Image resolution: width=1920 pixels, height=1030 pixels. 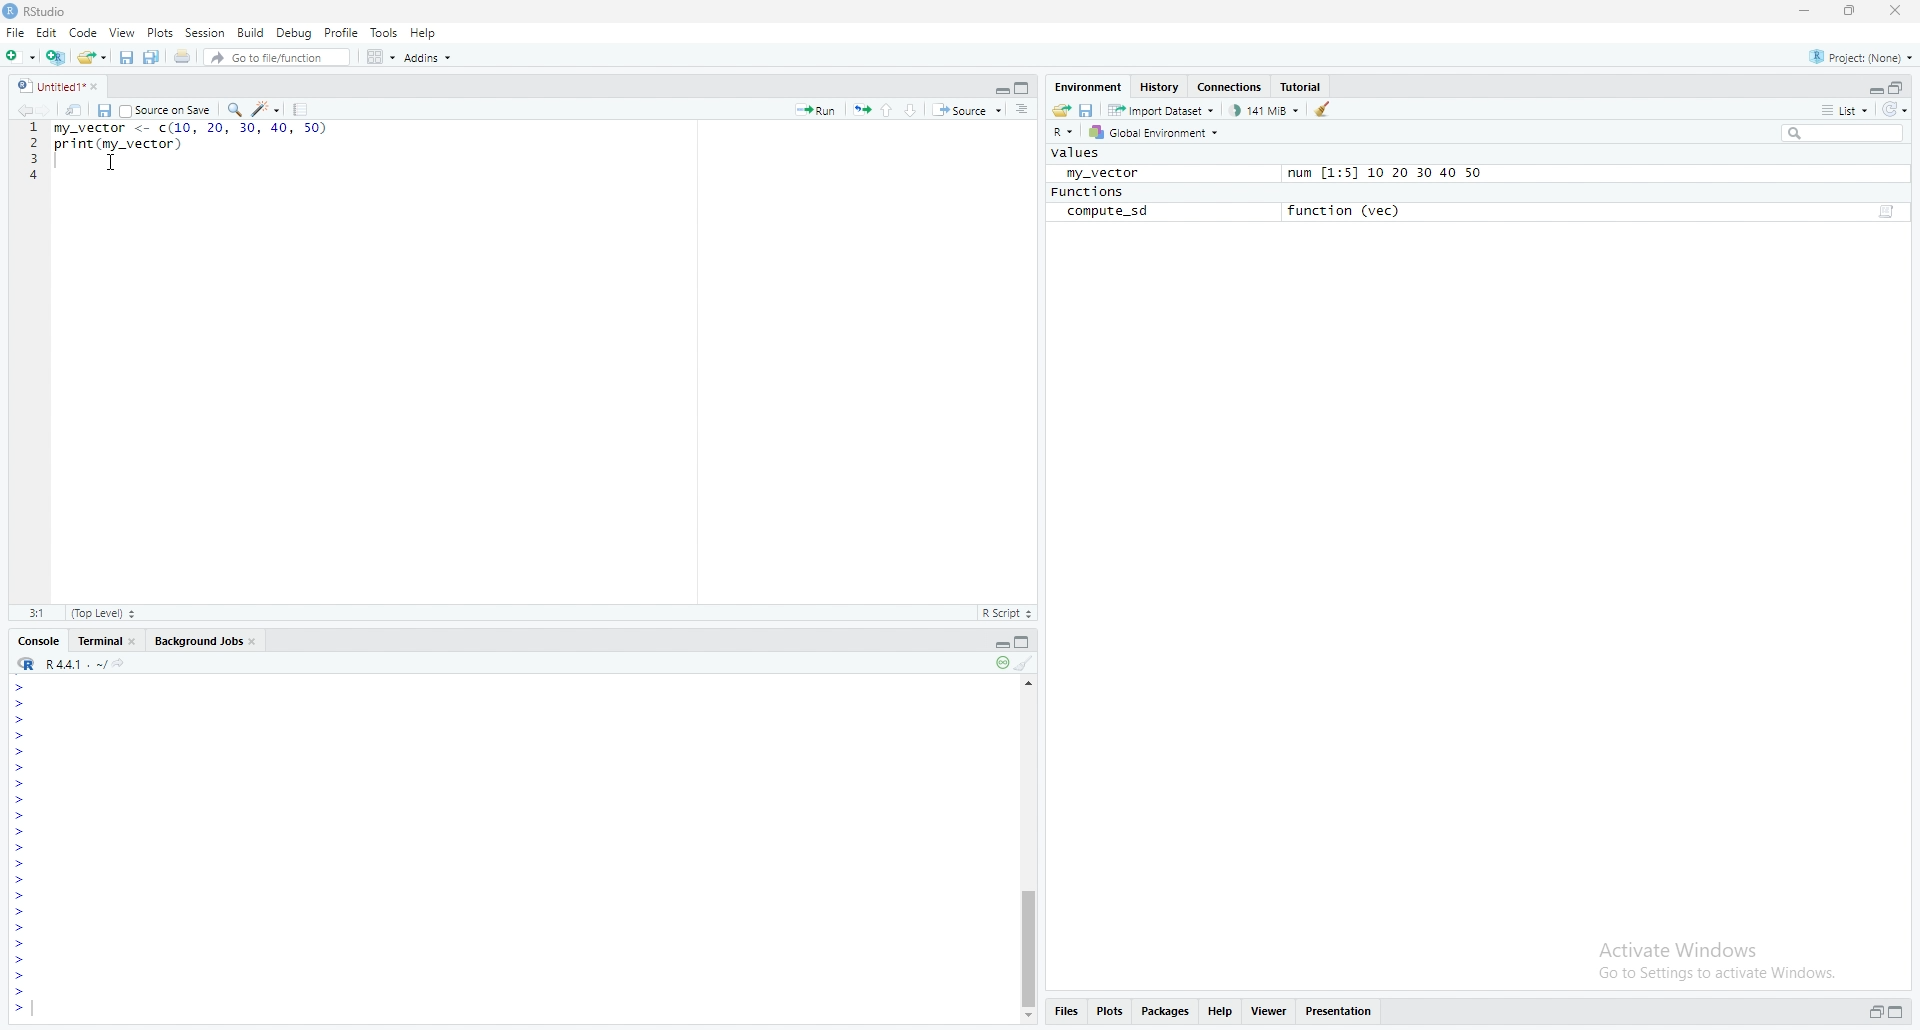 I want to click on Plots, so click(x=160, y=32).